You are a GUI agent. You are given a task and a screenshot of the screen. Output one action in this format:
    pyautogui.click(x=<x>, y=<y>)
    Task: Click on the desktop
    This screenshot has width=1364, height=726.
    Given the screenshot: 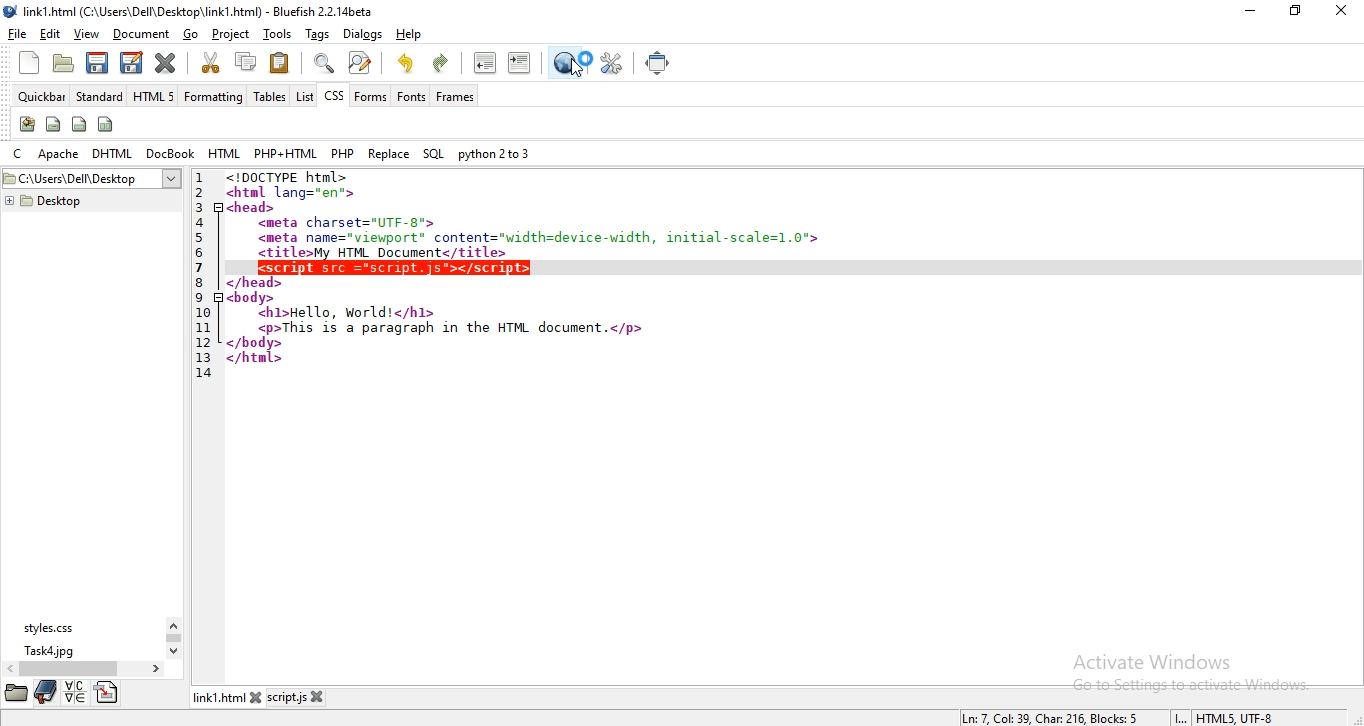 What is the action you would take?
    pyautogui.click(x=43, y=201)
    